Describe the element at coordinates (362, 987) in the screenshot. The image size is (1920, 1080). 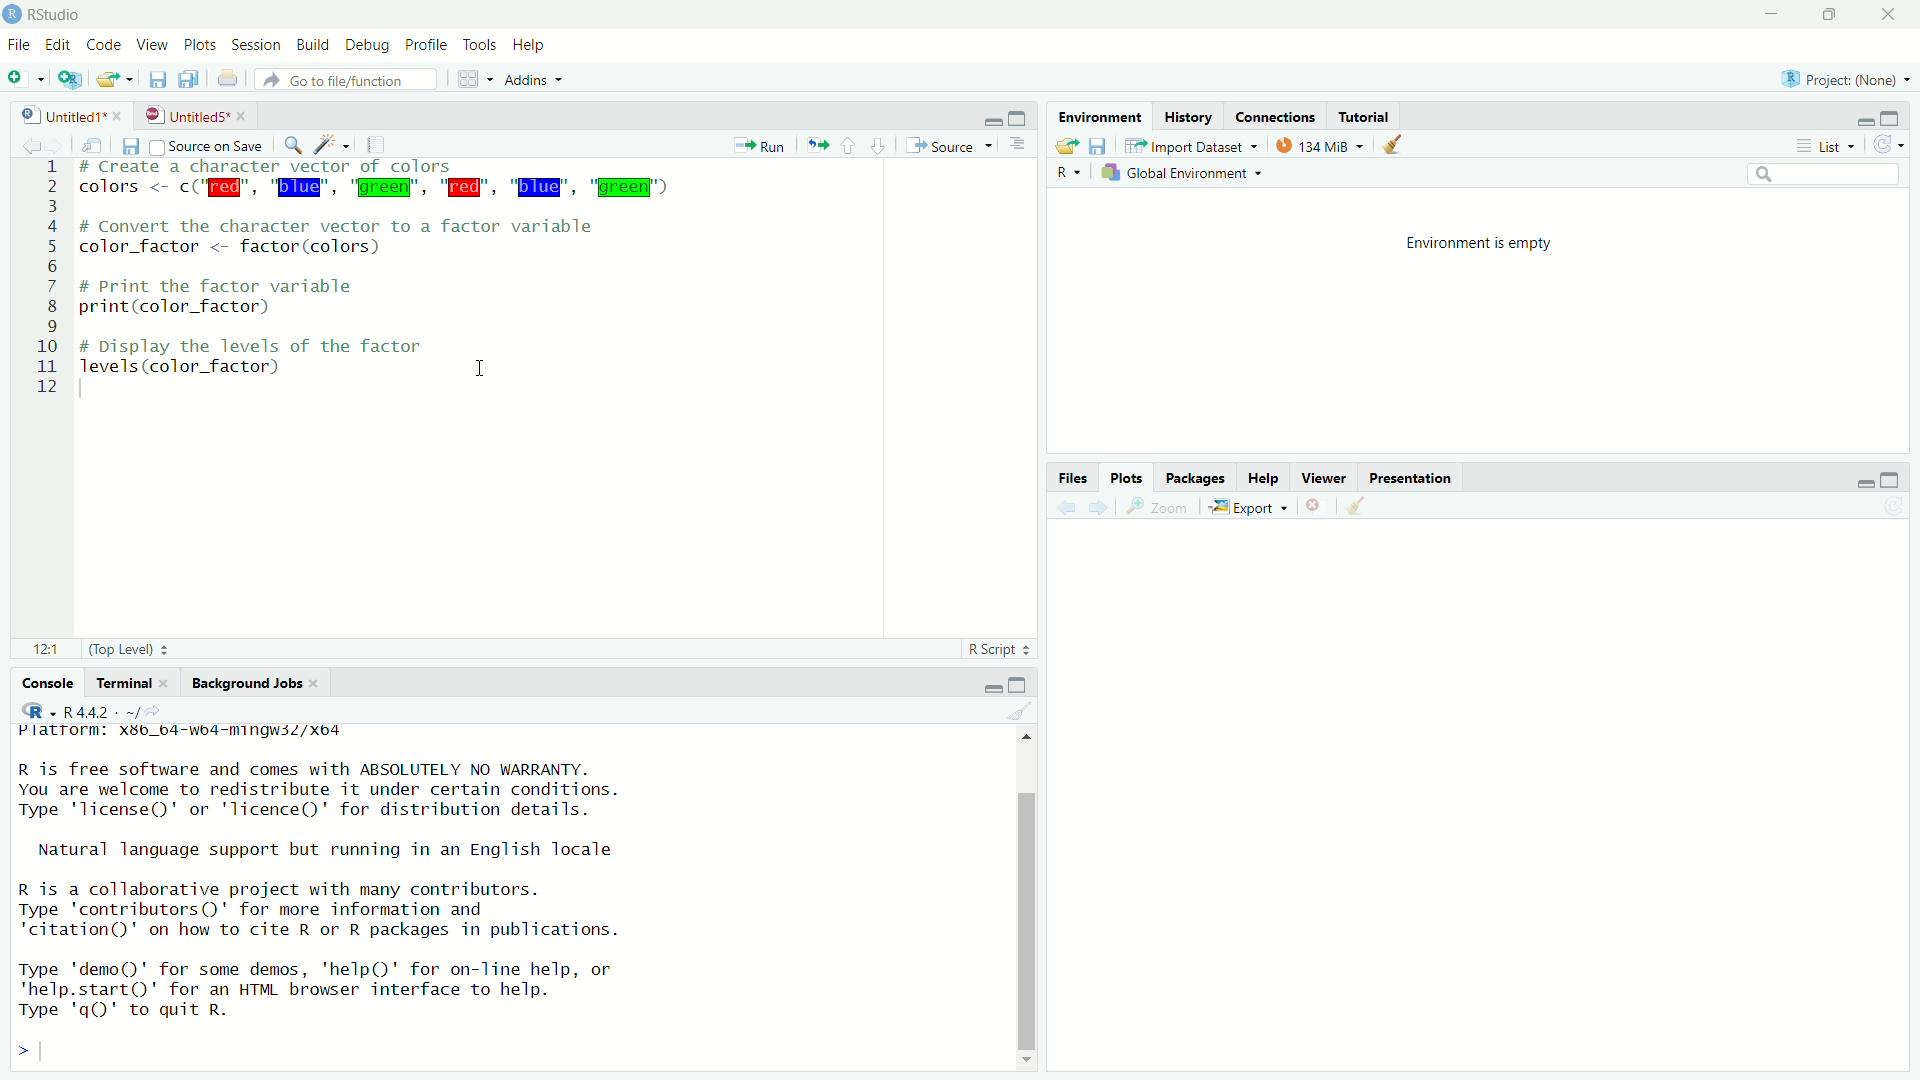
I see `Type 'demo()' for some demos, 'help()' for on-Tine help, or
*help.start()' for an HTML browser interface to help.
Type 'qQ' to quit R.` at that location.